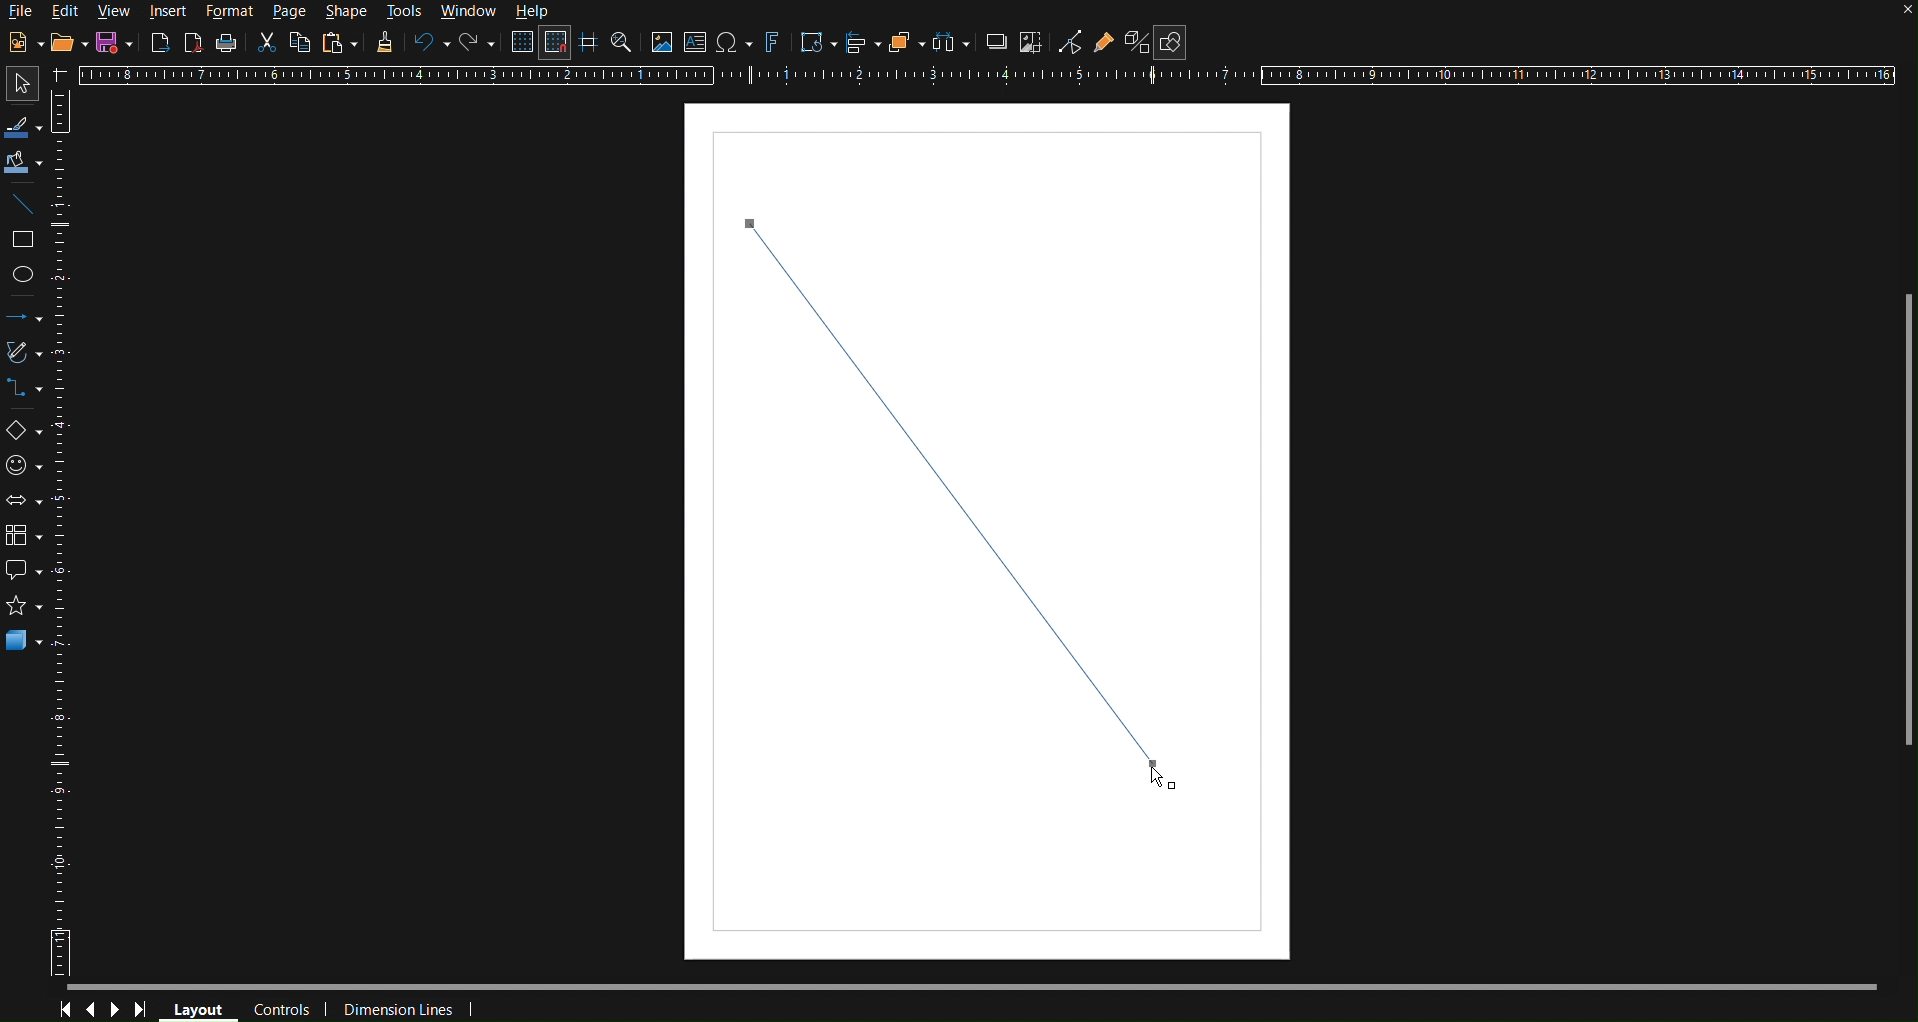  Describe the element at coordinates (280, 1010) in the screenshot. I see `Controls` at that location.